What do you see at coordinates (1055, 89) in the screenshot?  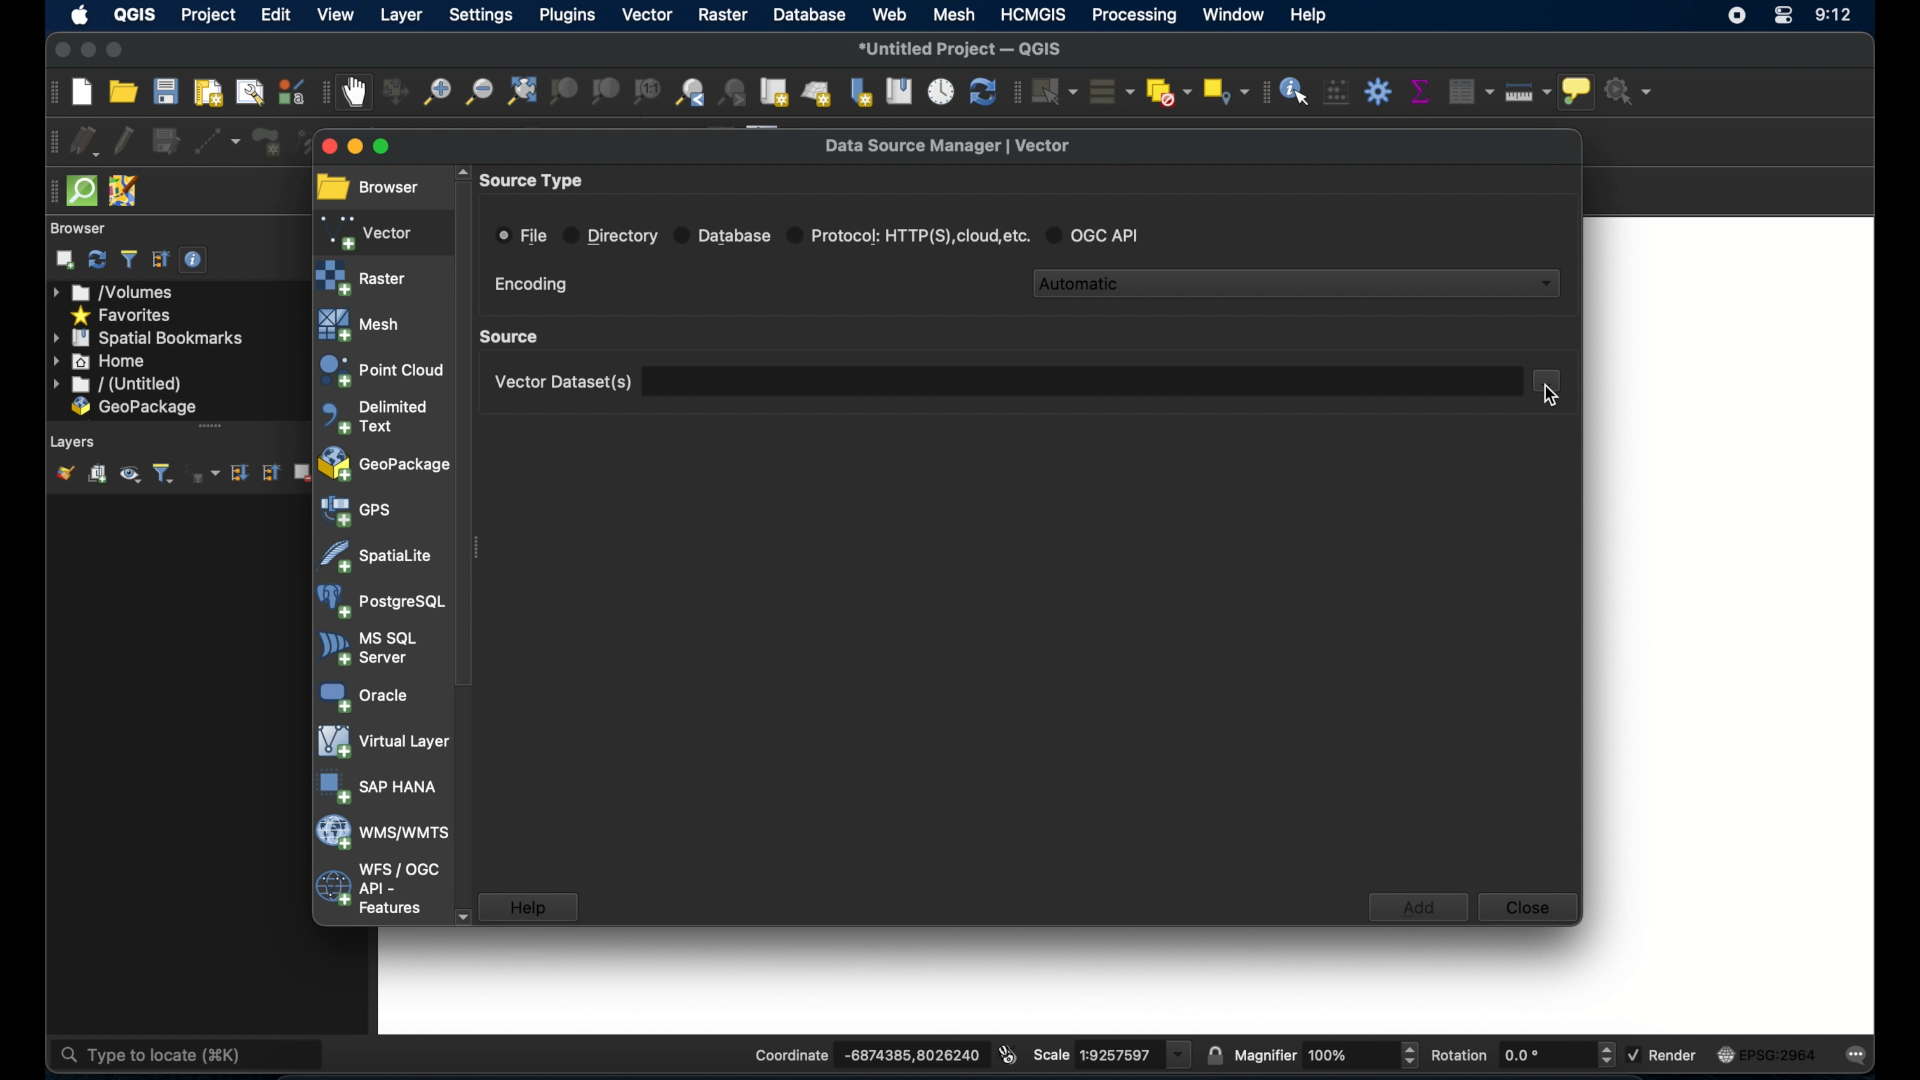 I see `select features by area or single click` at bounding box center [1055, 89].